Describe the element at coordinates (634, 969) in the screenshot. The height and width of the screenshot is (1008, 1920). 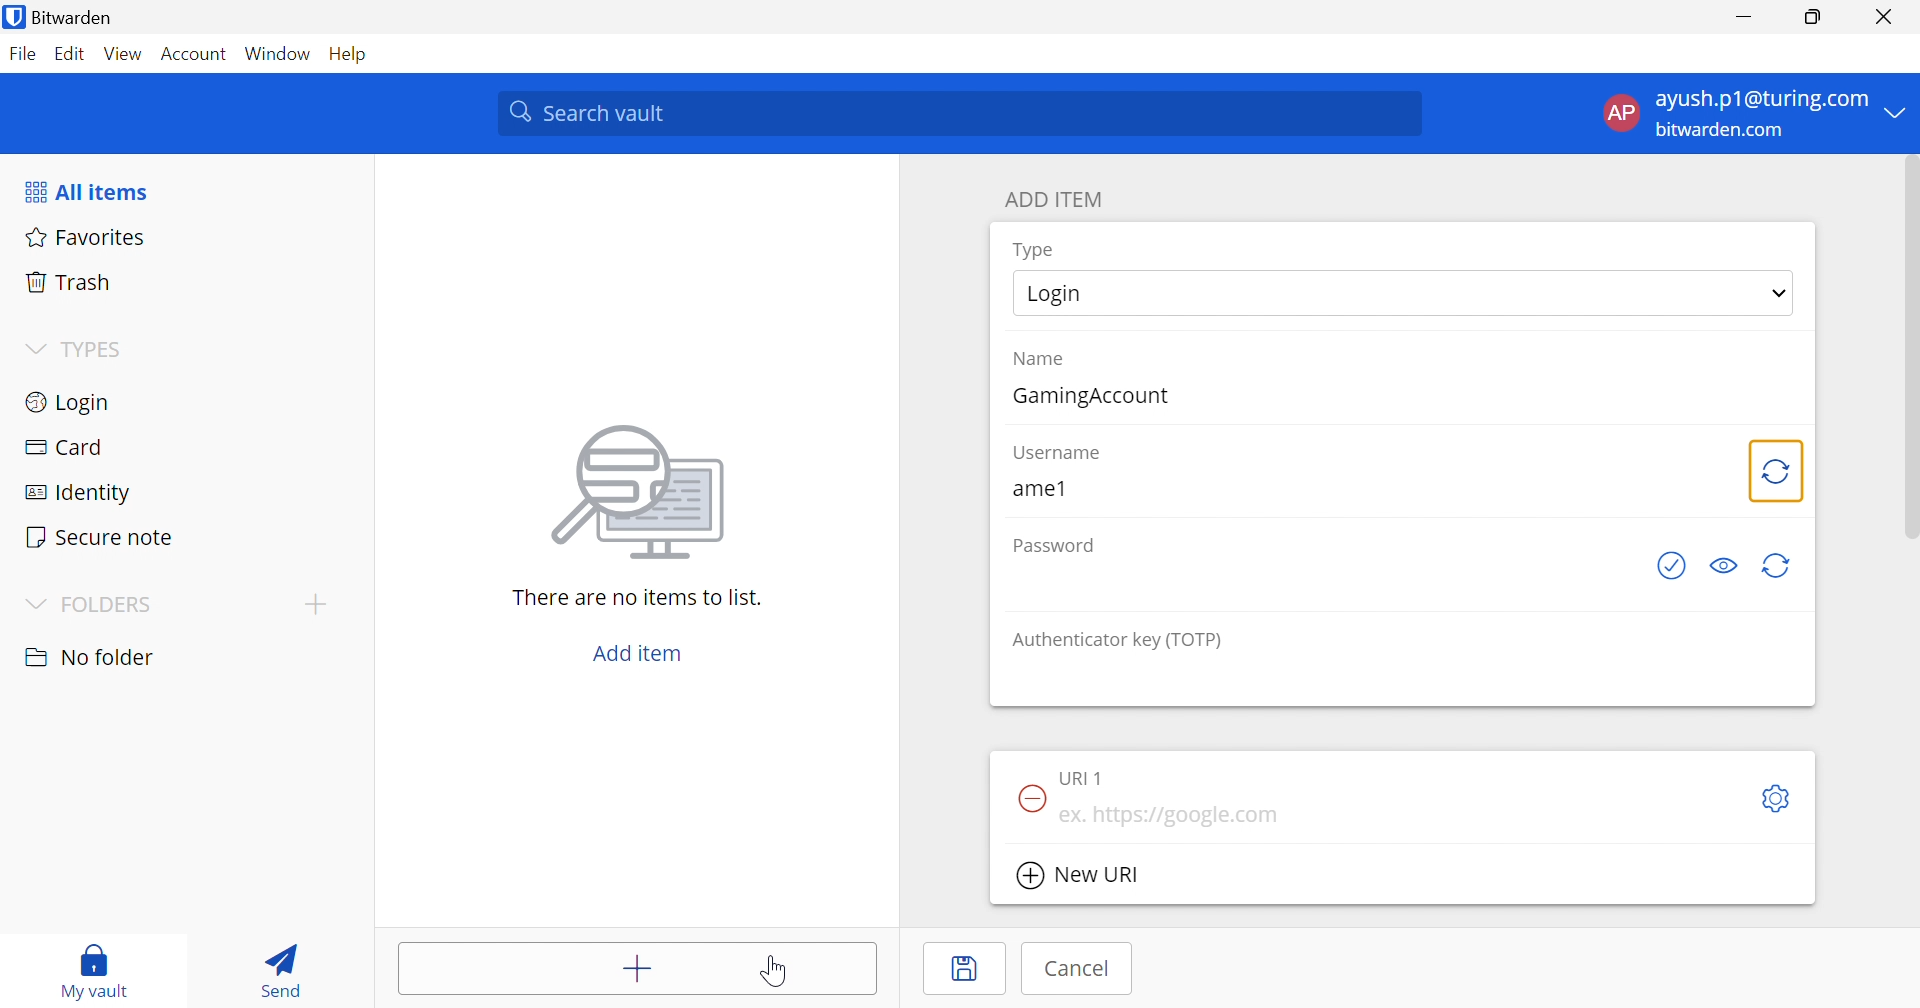
I see `Add items` at that location.